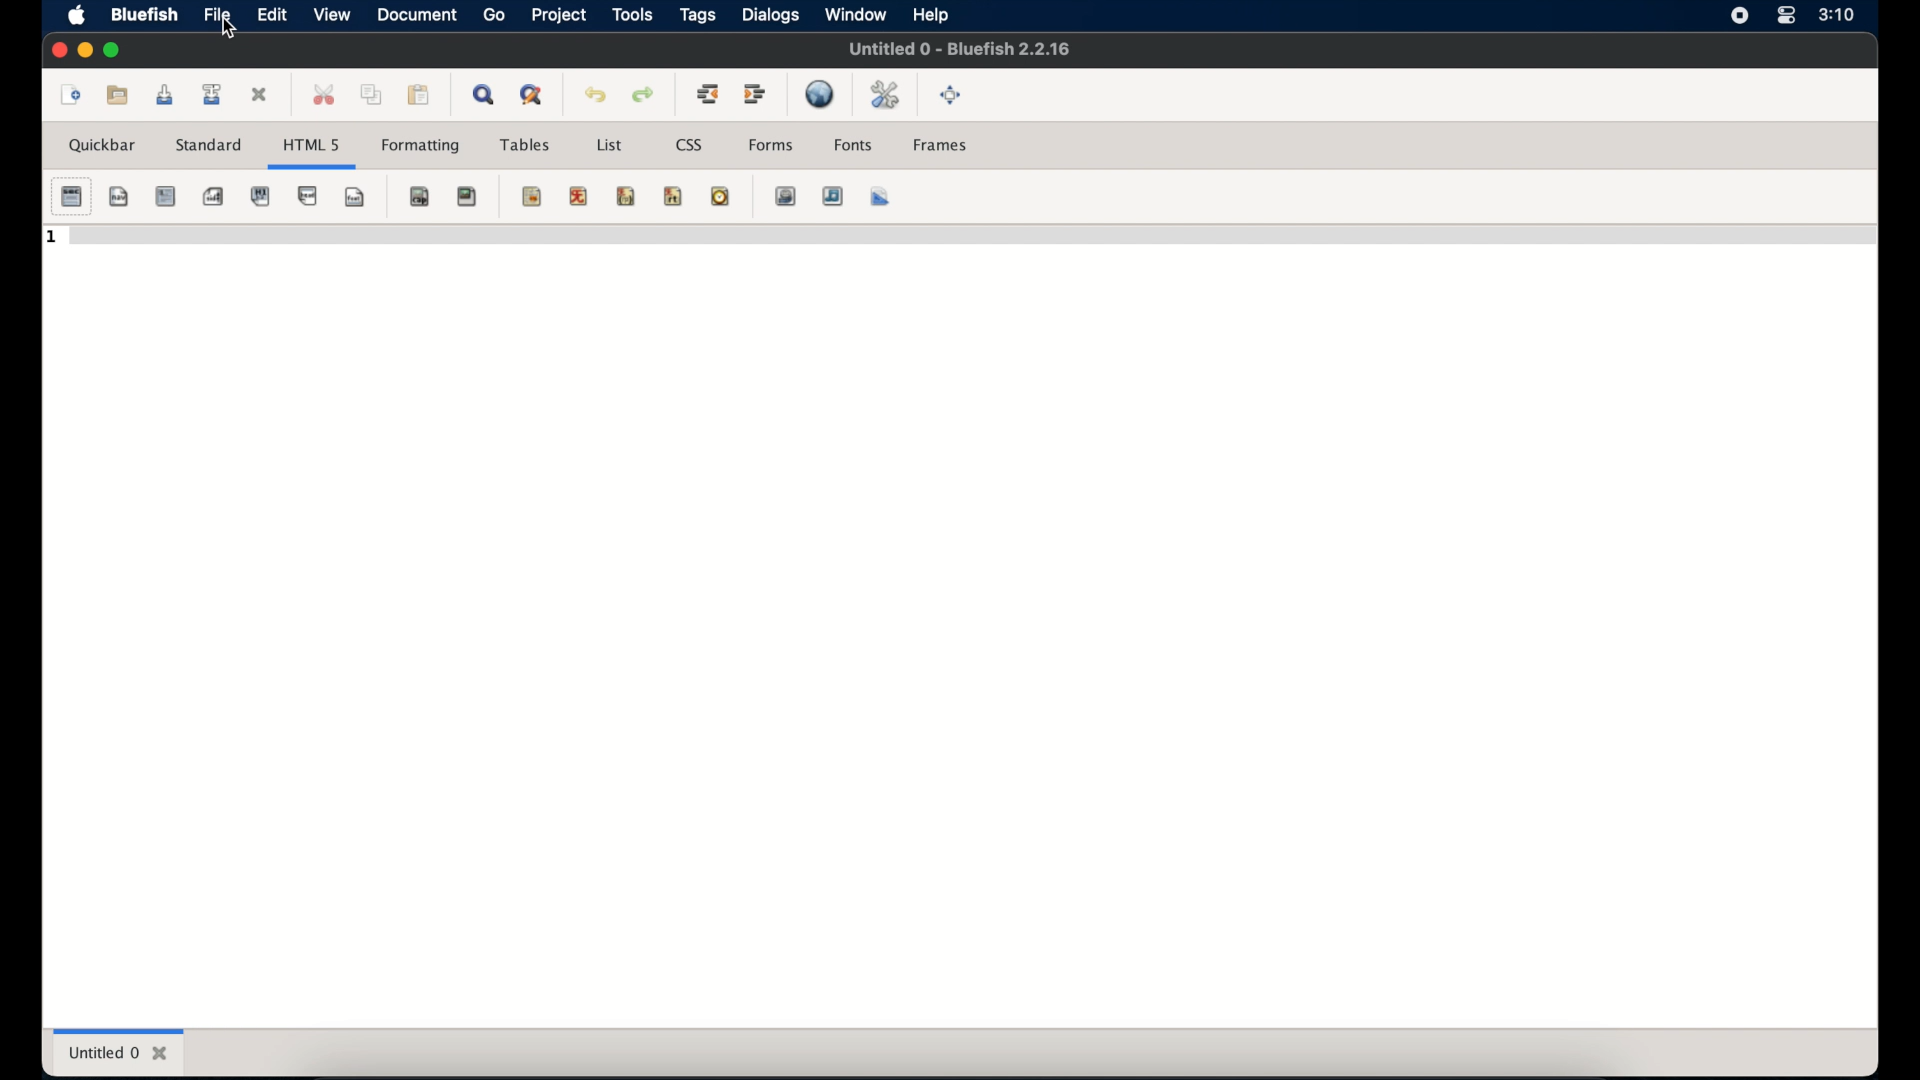 The height and width of the screenshot is (1080, 1920). I want to click on unindent, so click(707, 93).